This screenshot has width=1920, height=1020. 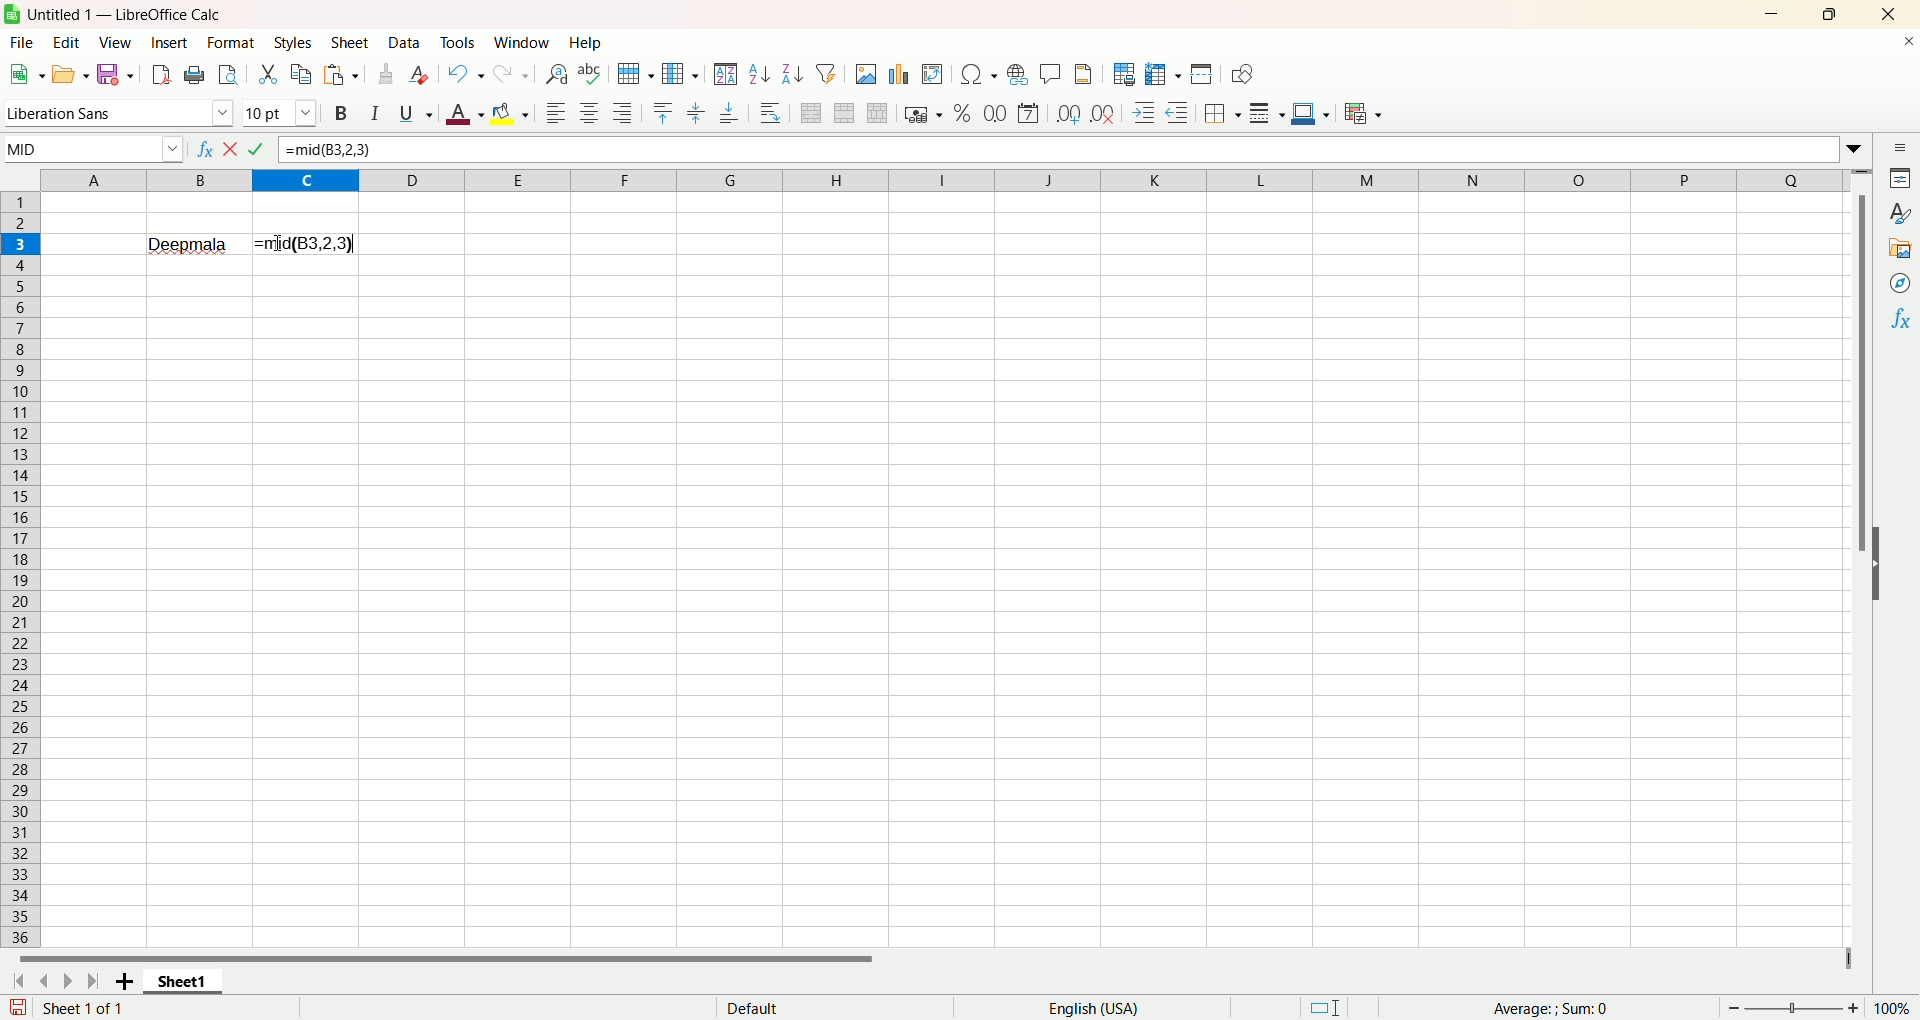 I want to click on Navigator, so click(x=1897, y=284).